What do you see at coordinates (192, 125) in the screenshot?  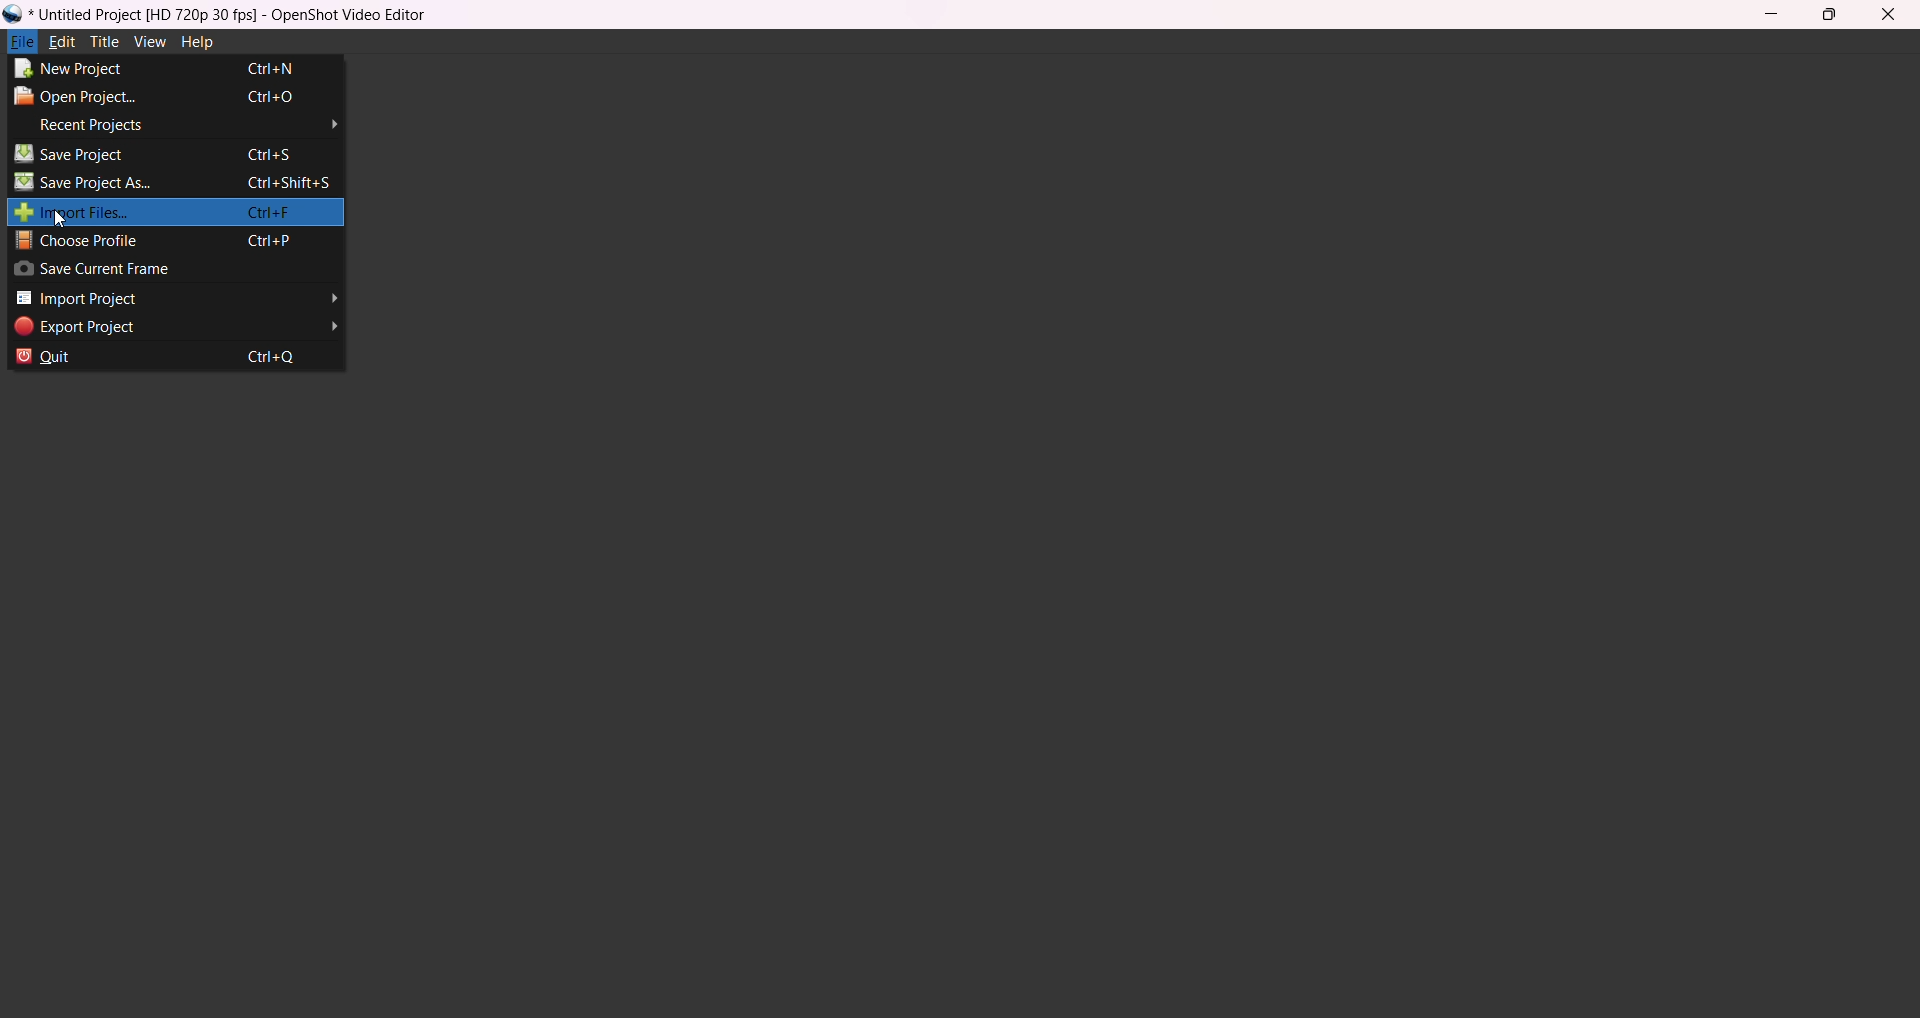 I see `recent project` at bounding box center [192, 125].